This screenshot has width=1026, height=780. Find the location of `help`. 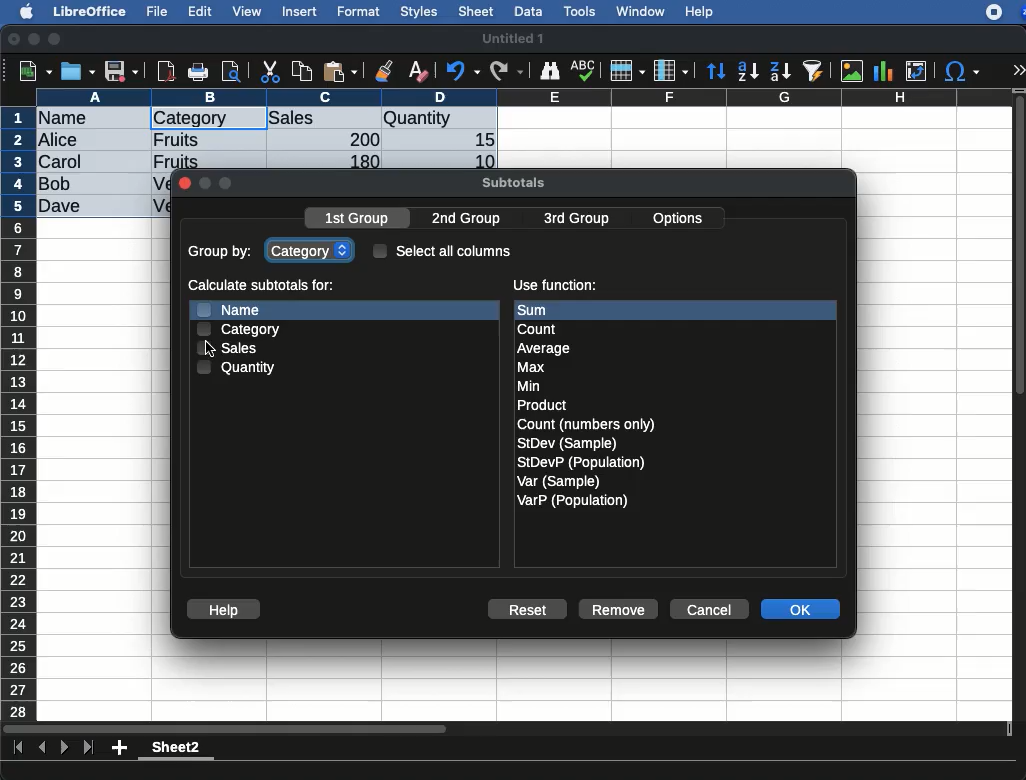

help is located at coordinates (700, 13).